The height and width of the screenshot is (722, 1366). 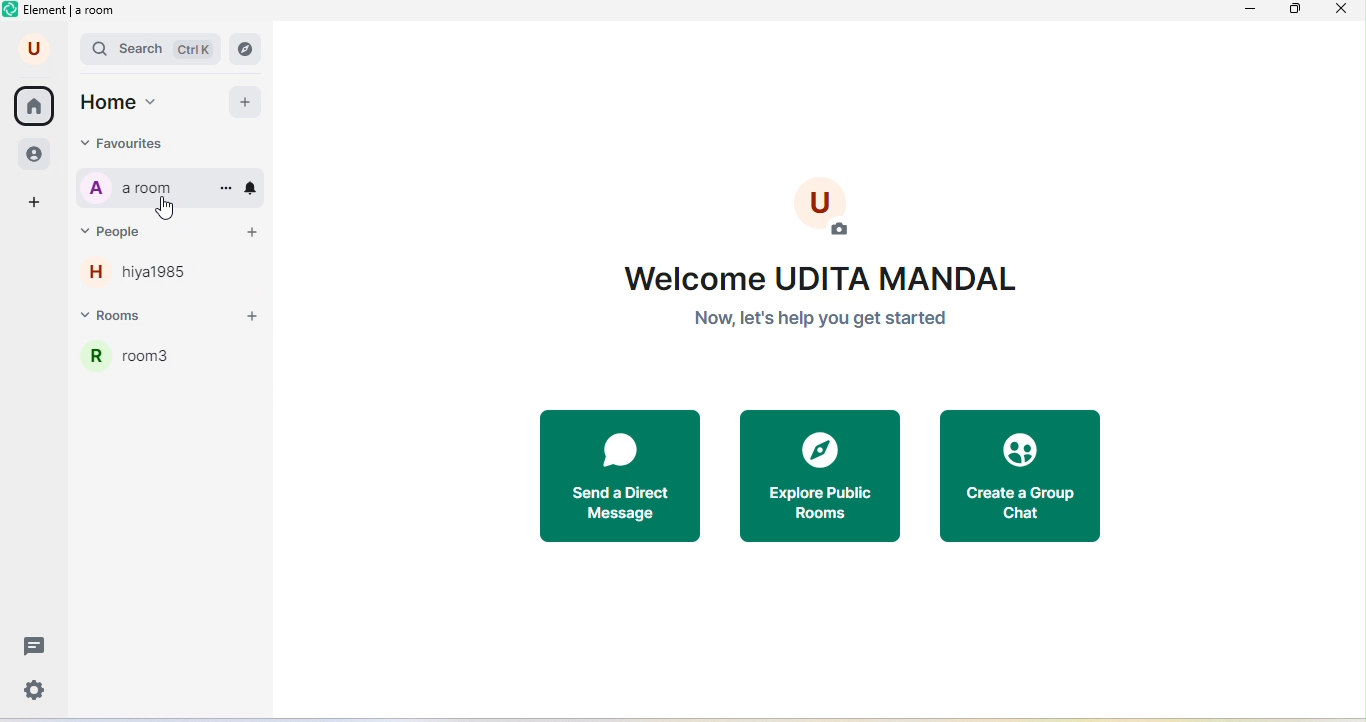 What do you see at coordinates (819, 476) in the screenshot?
I see `explore public rooms` at bounding box center [819, 476].